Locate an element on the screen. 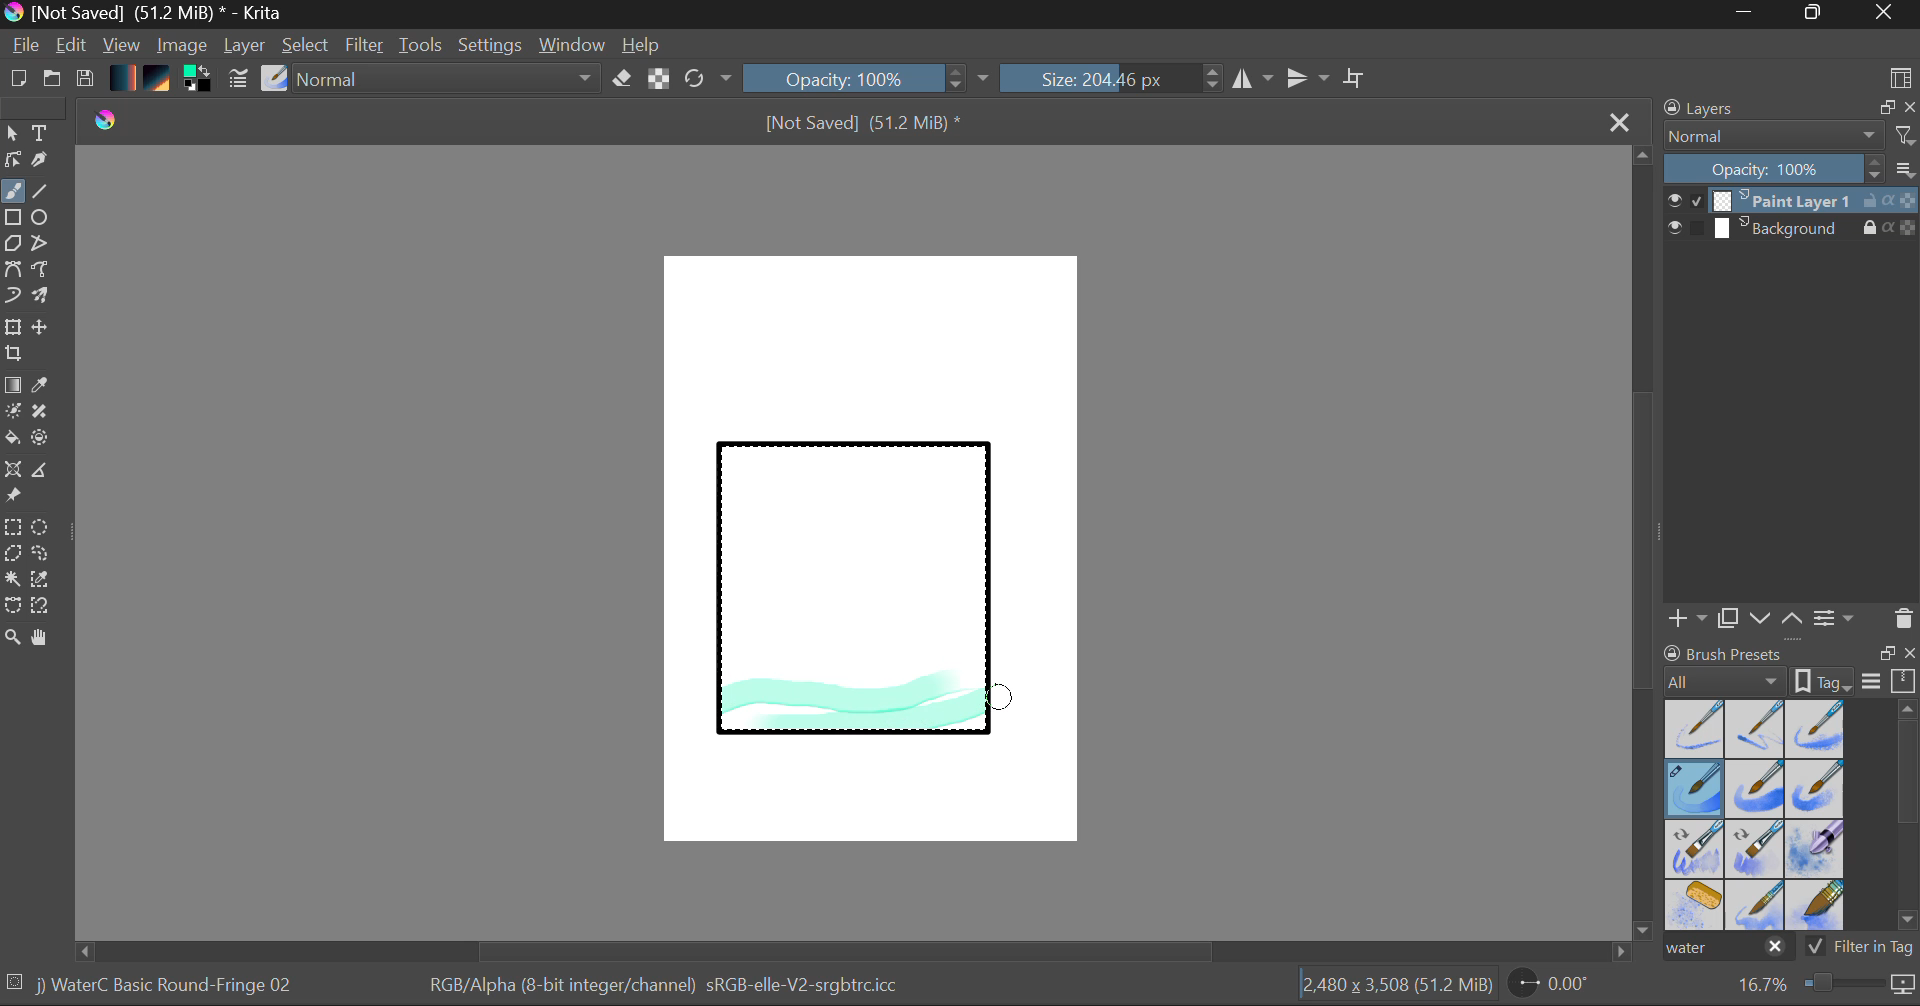  Water C - Wet is located at coordinates (1757, 729).